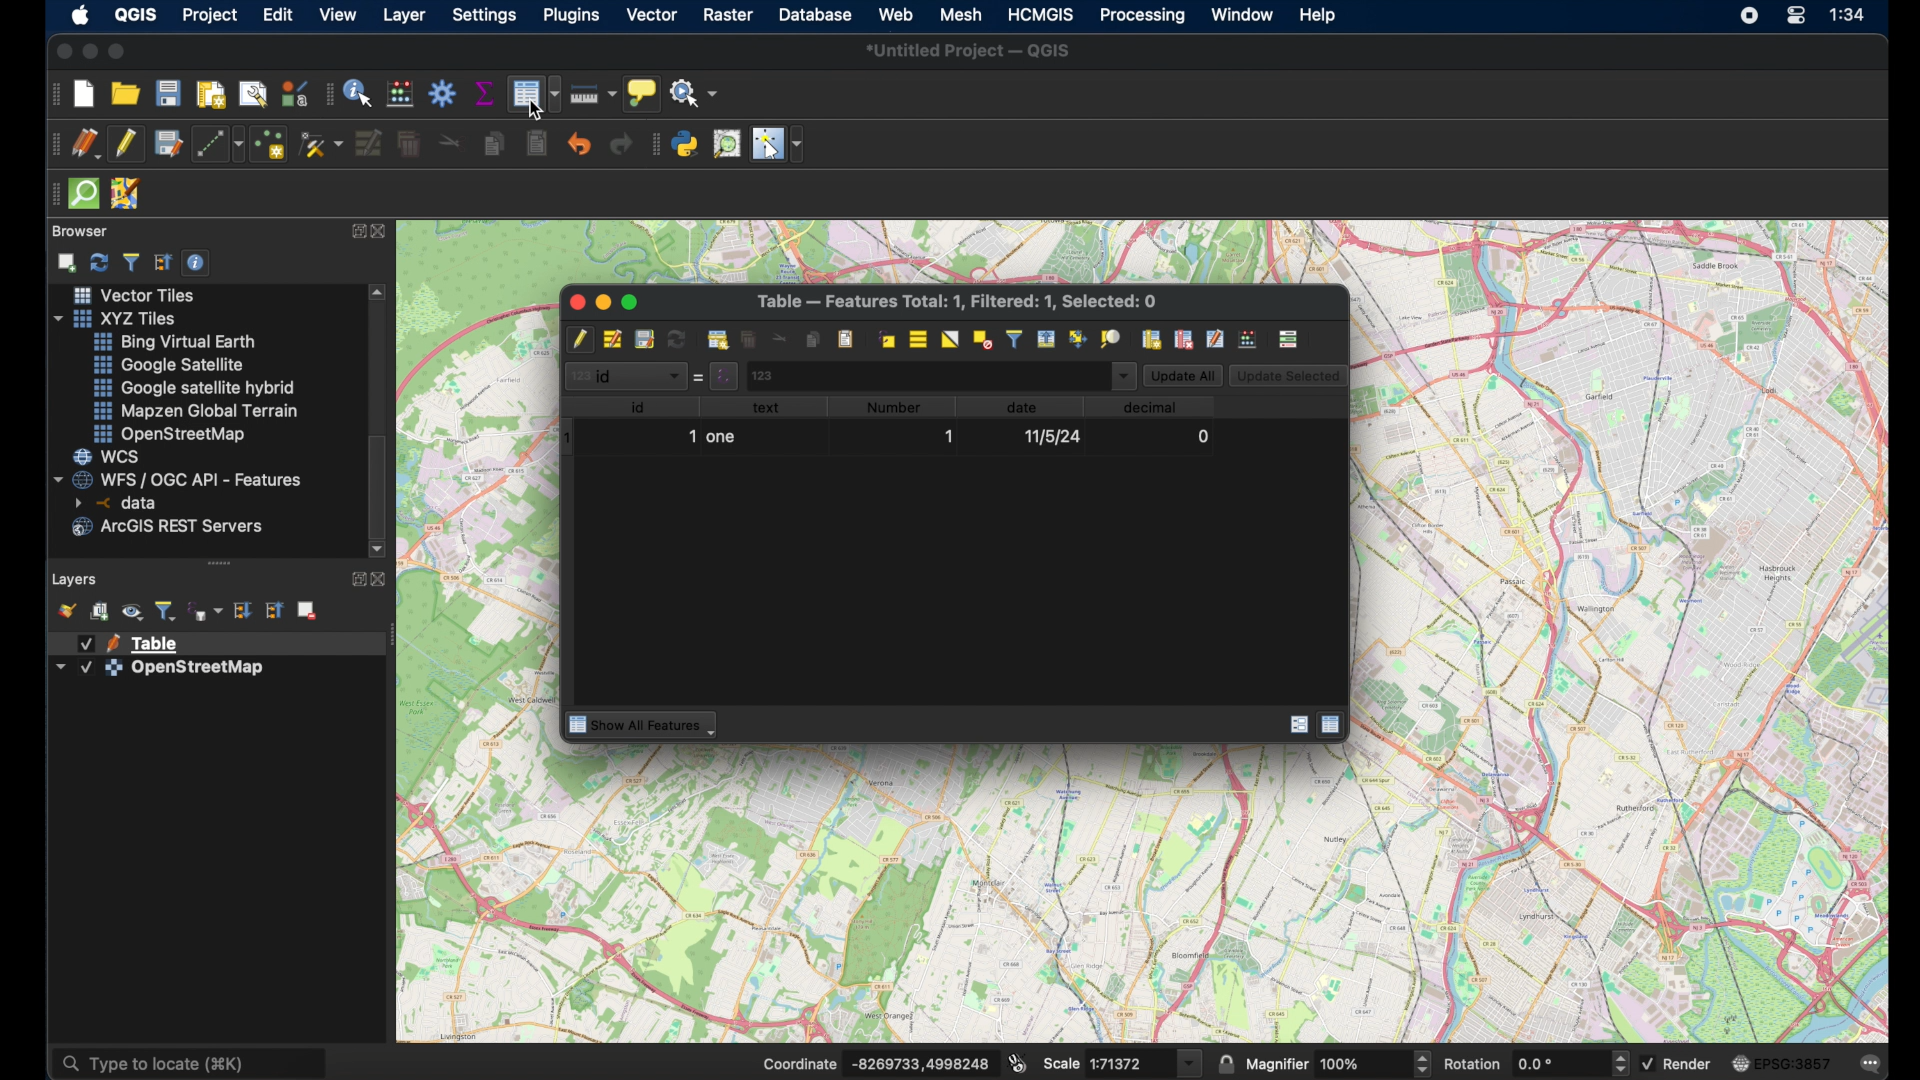 This screenshot has width=1920, height=1080. What do you see at coordinates (111, 456) in the screenshot?
I see `wcs` at bounding box center [111, 456].